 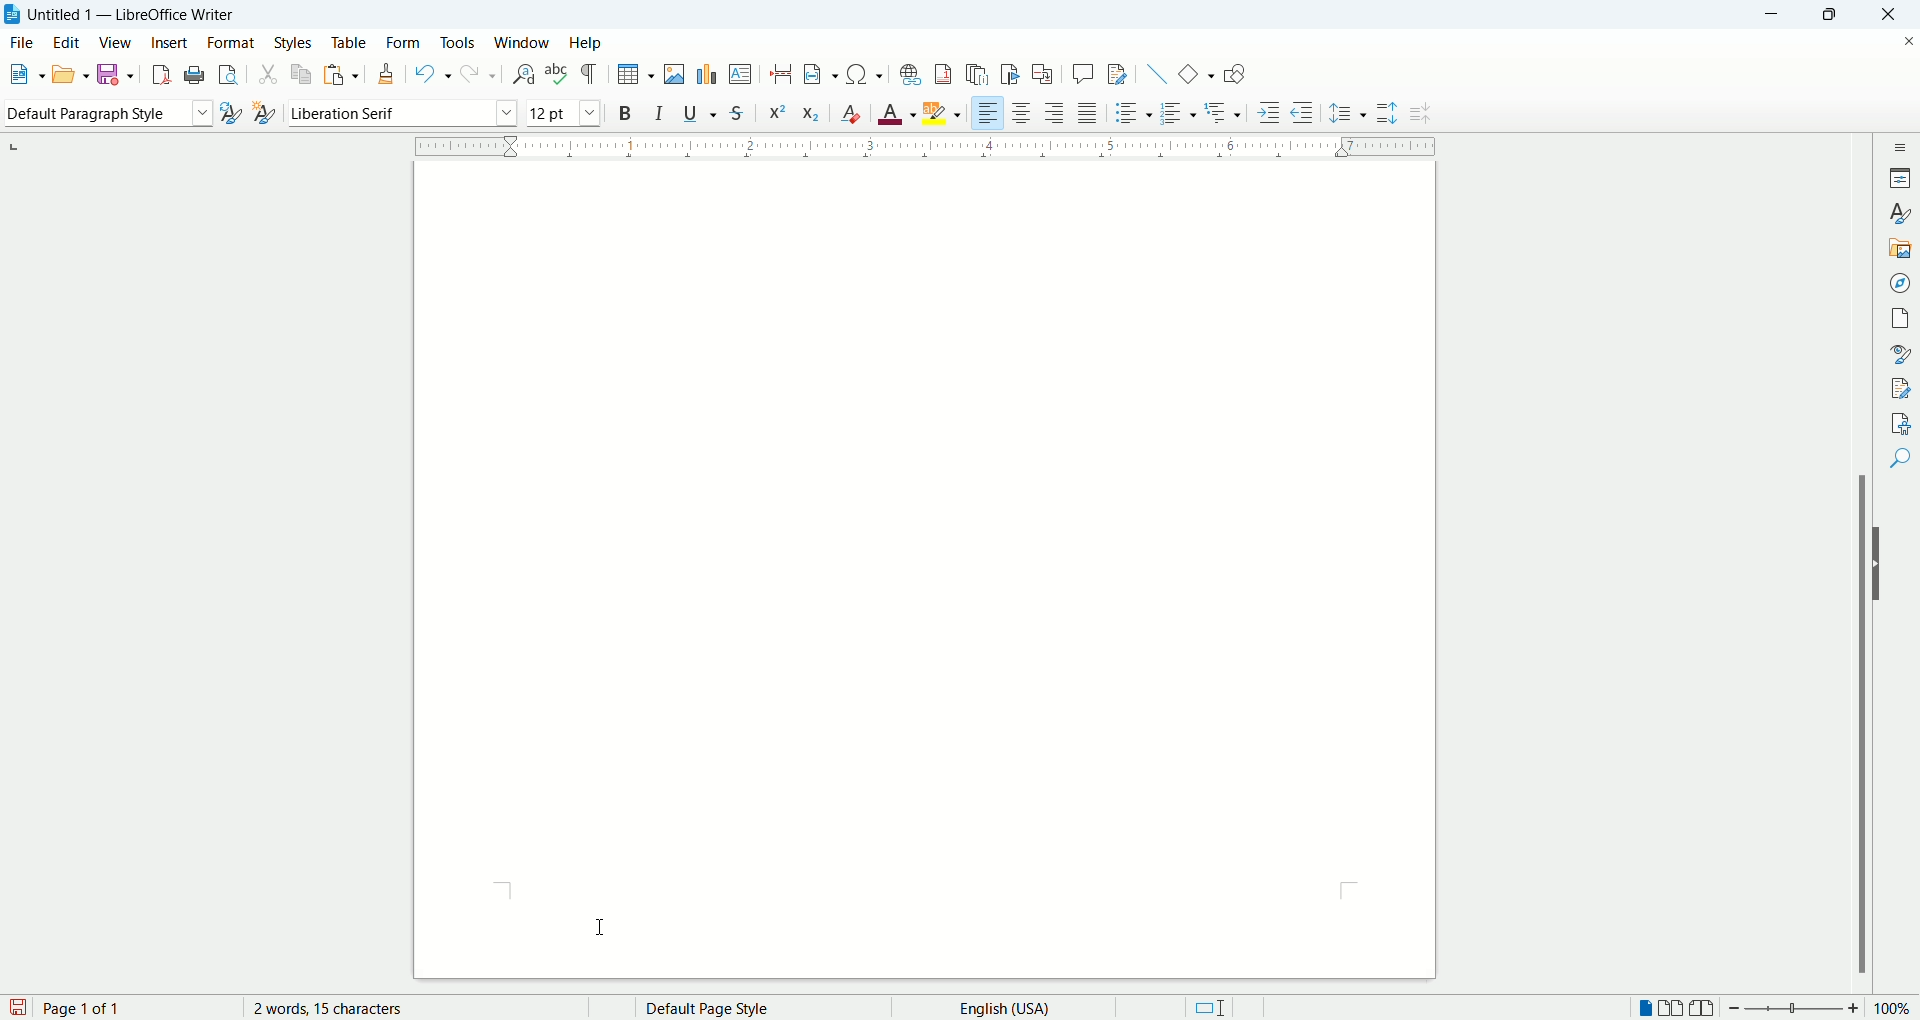 What do you see at coordinates (1180, 114) in the screenshot?
I see `ordered list` at bounding box center [1180, 114].